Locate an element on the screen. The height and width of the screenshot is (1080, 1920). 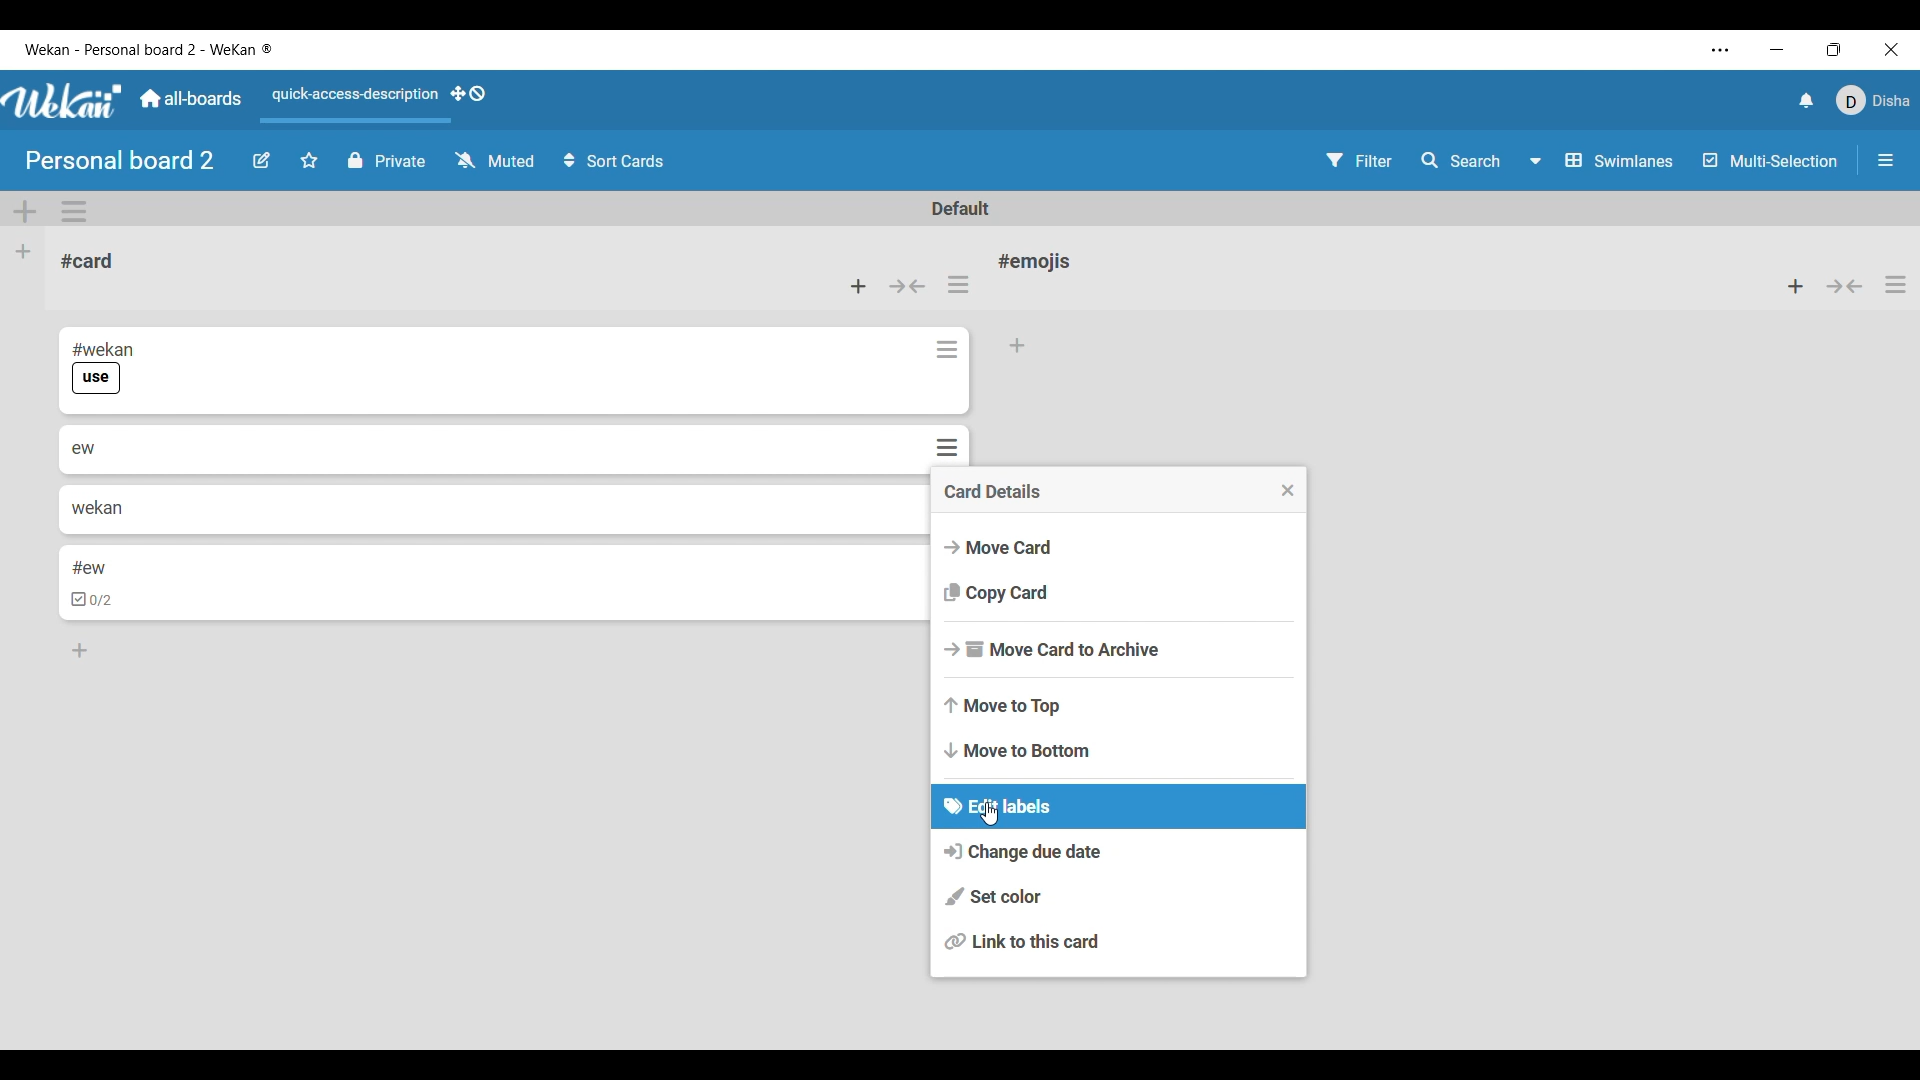
Filter settings is located at coordinates (1359, 160).